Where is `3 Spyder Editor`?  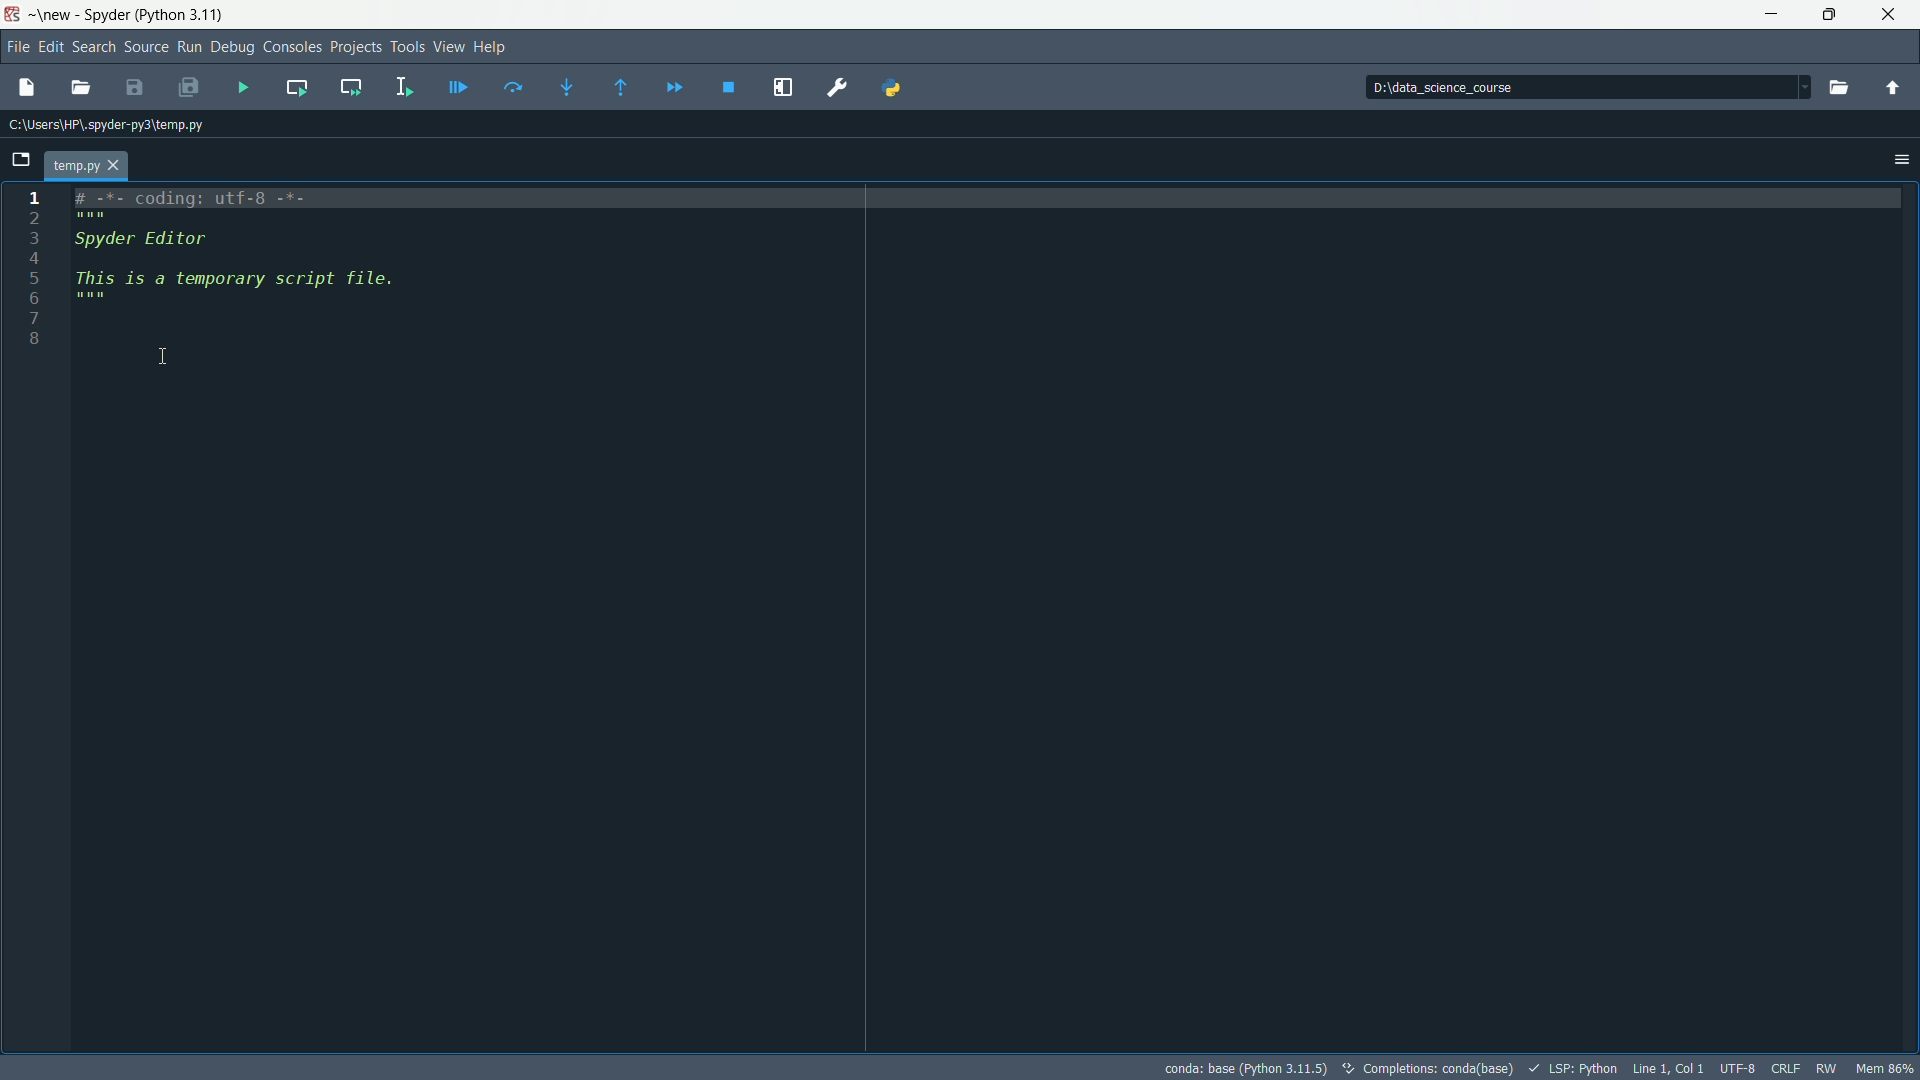
3 Spyder Editor is located at coordinates (166, 238).